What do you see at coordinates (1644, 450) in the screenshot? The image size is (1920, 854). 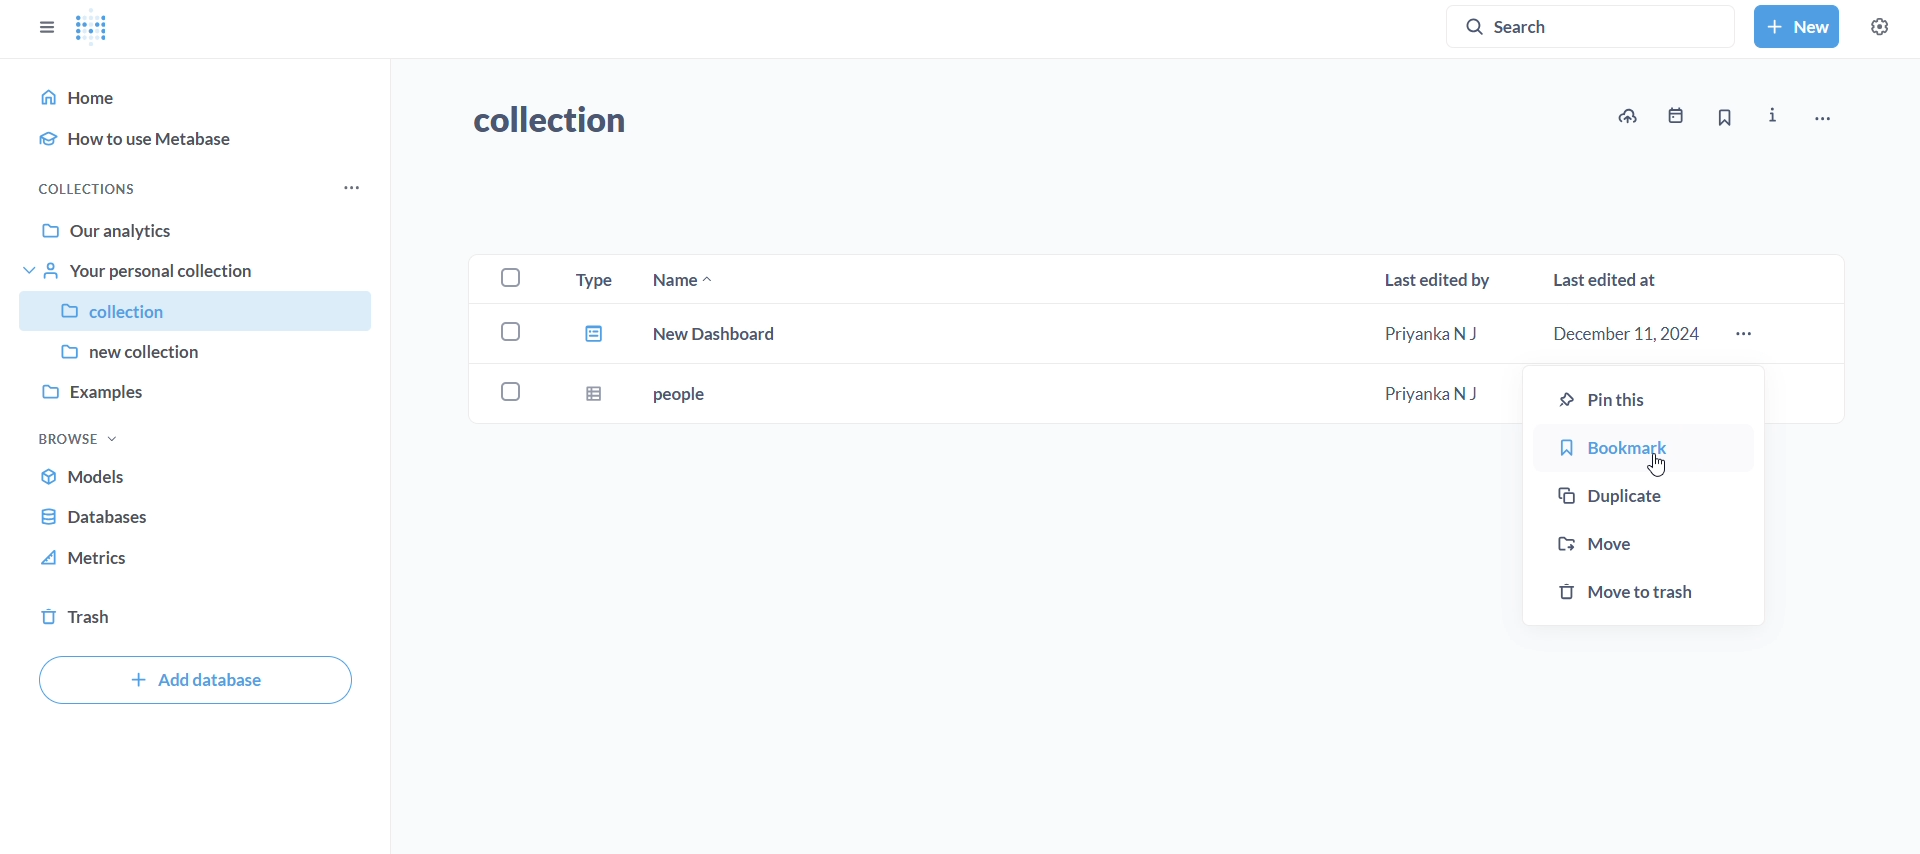 I see `bookmark` at bounding box center [1644, 450].